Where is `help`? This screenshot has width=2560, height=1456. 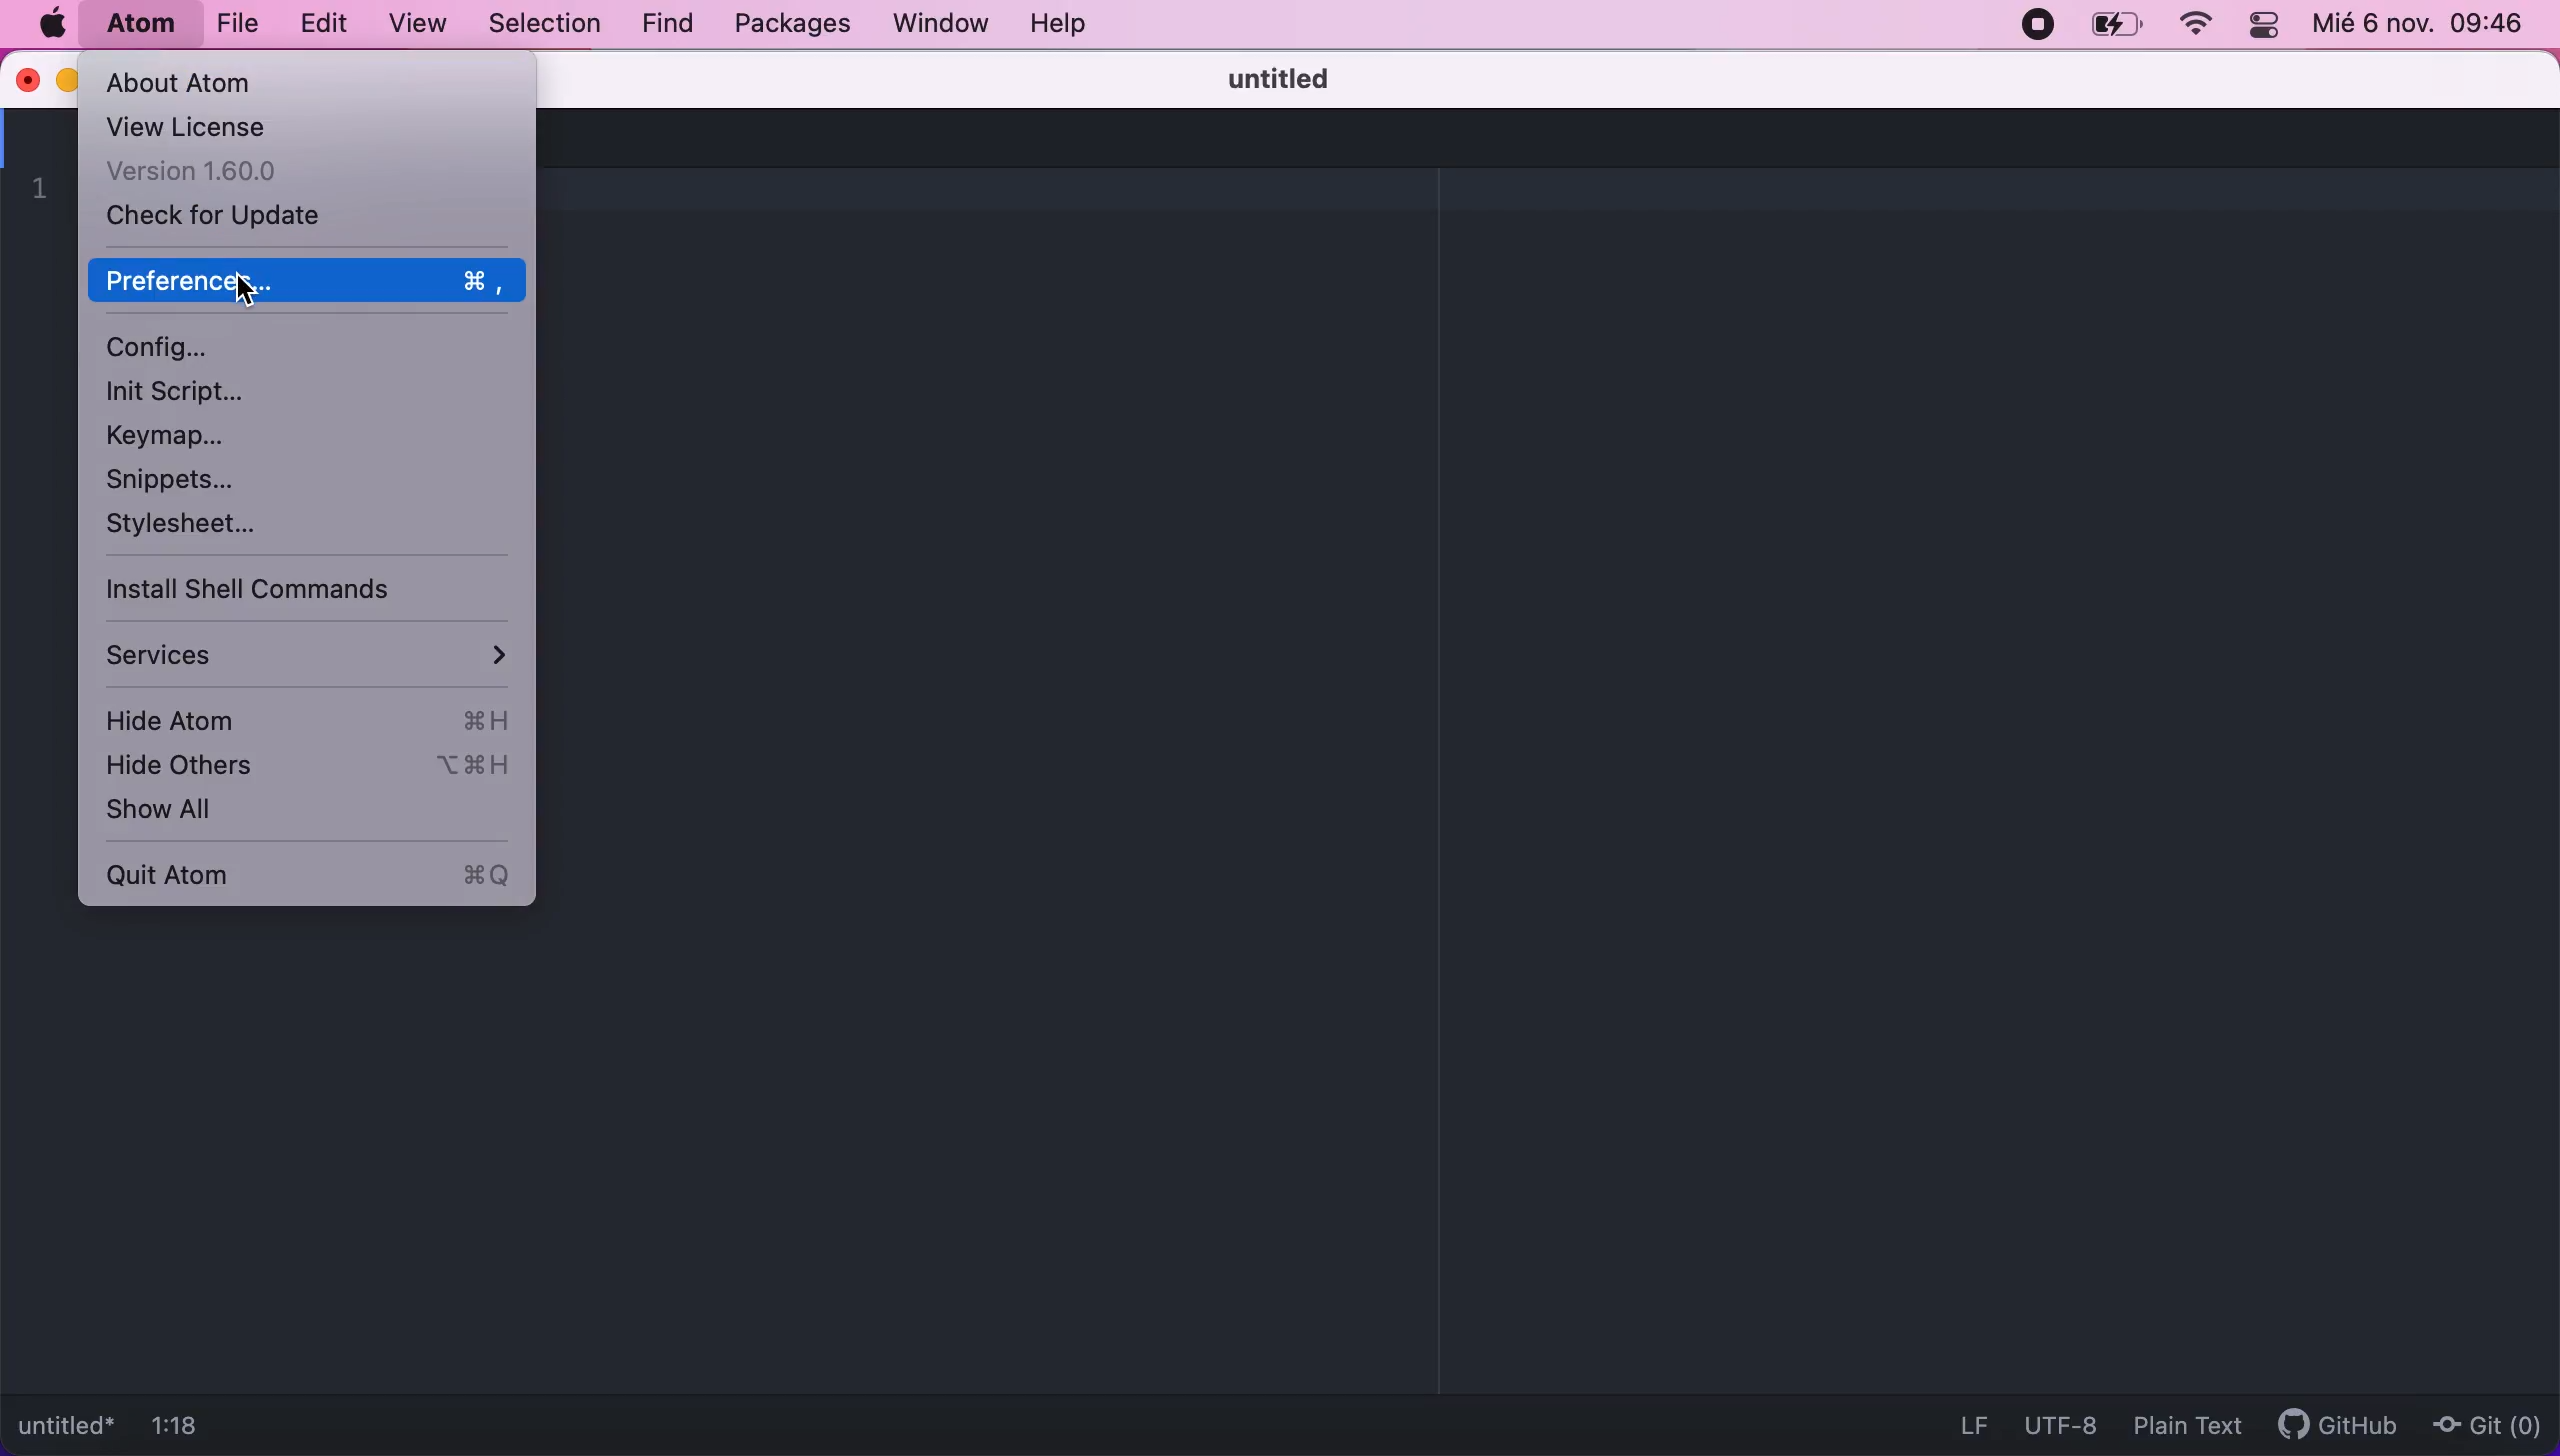 help is located at coordinates (1072, 24).